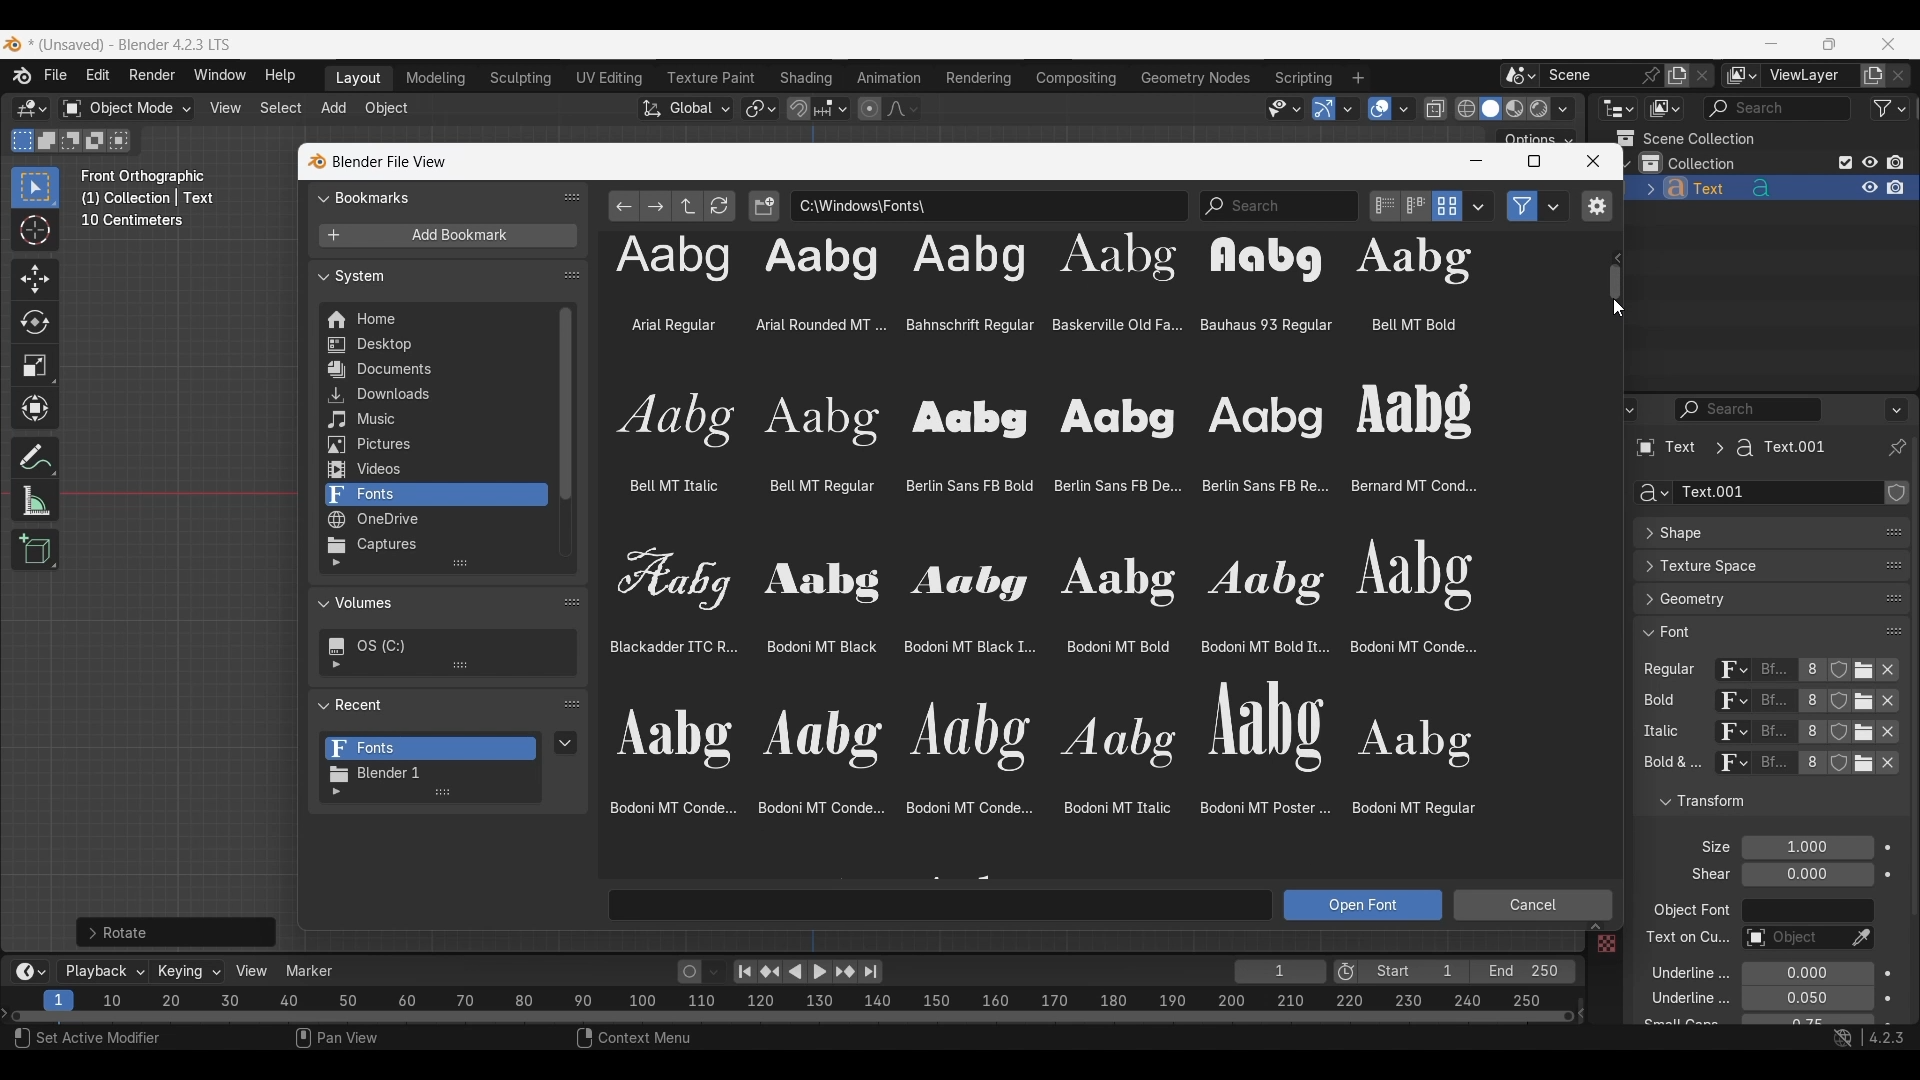 This screenshot has height=1080, width=1920. What do you see at coordinates (869, 108) in the screenshot?
I see `Proportional editing objects` at bounding box center [869, 108].